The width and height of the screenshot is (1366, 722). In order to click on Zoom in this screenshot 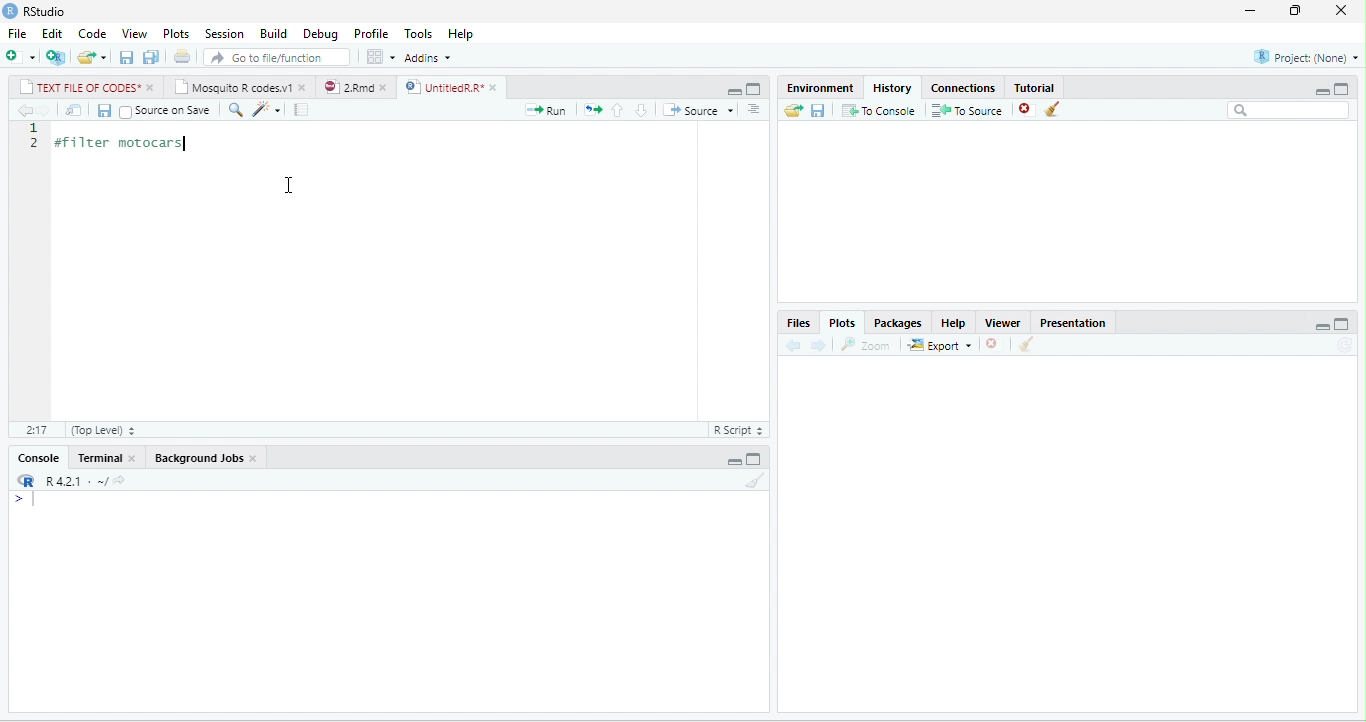, I will do `click(864, 345)`.